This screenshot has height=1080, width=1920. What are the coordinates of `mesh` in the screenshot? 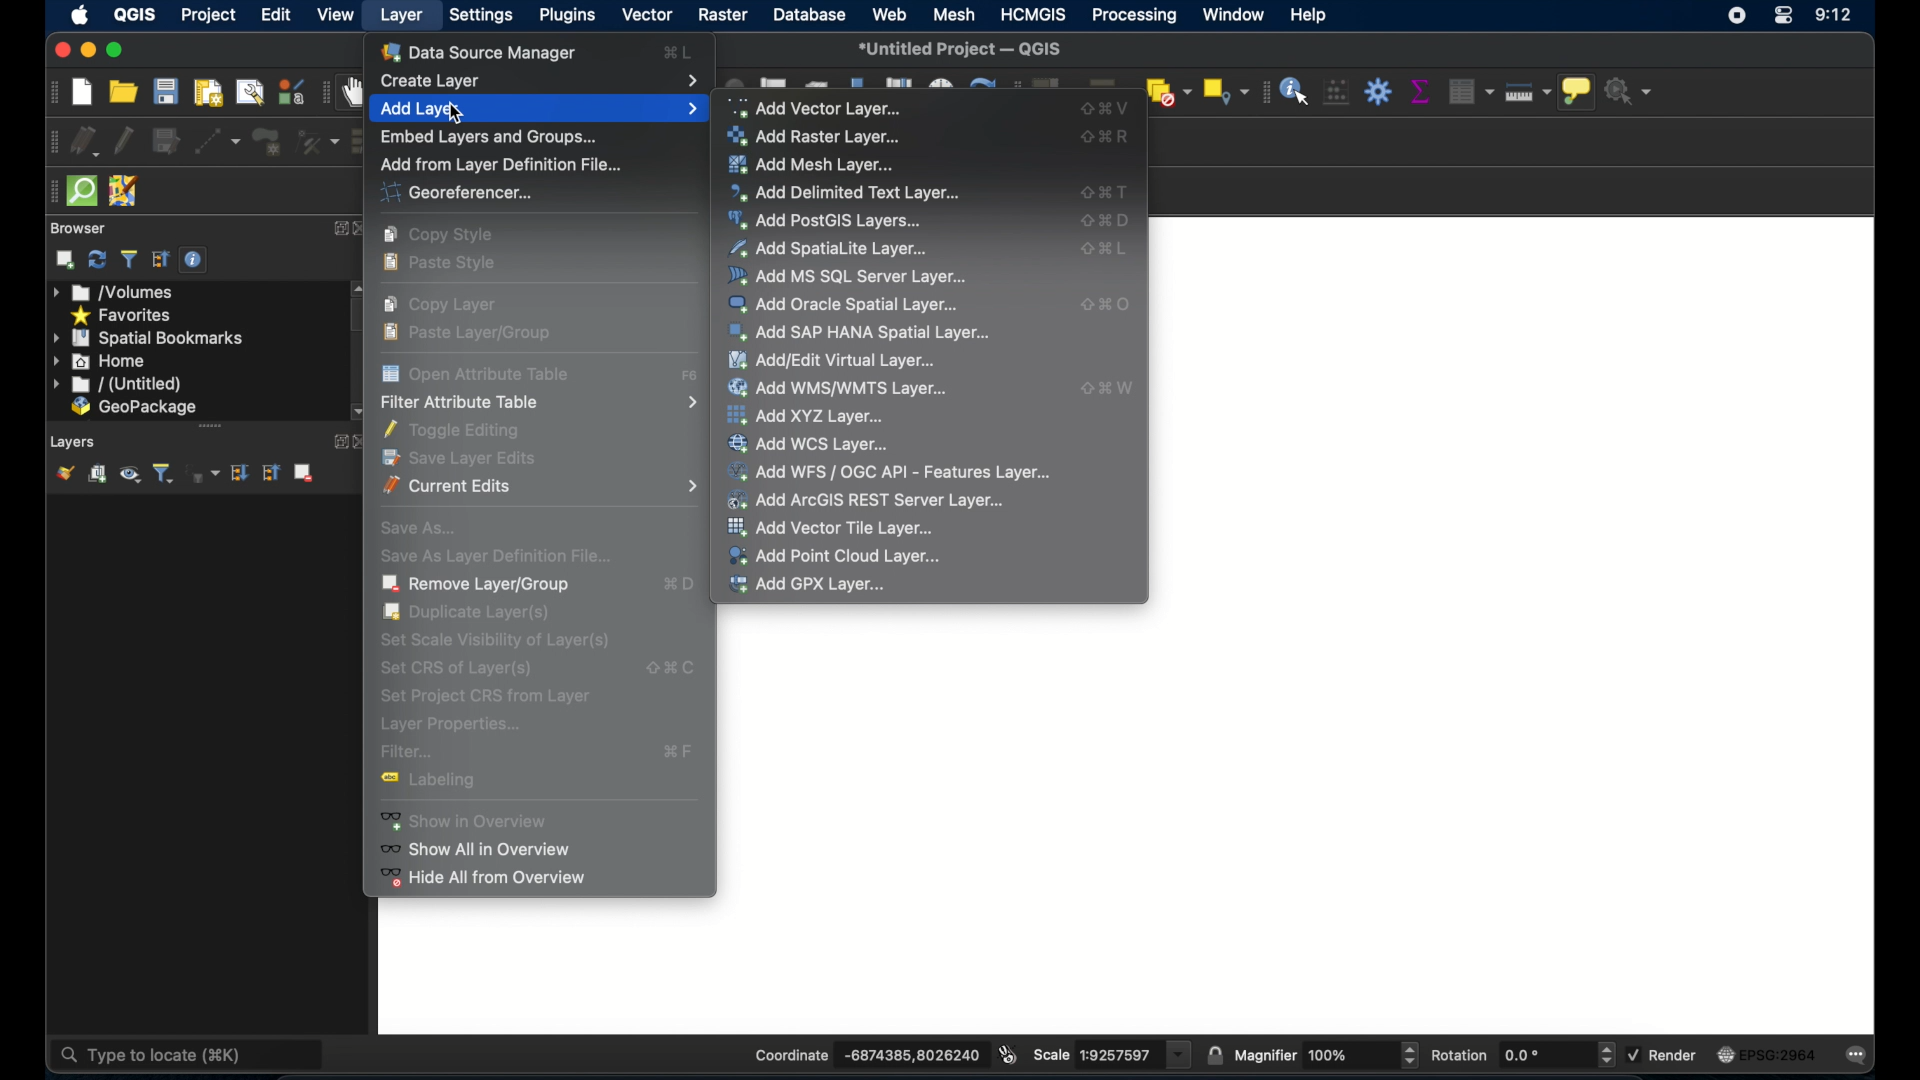 It's located at (955, 14).